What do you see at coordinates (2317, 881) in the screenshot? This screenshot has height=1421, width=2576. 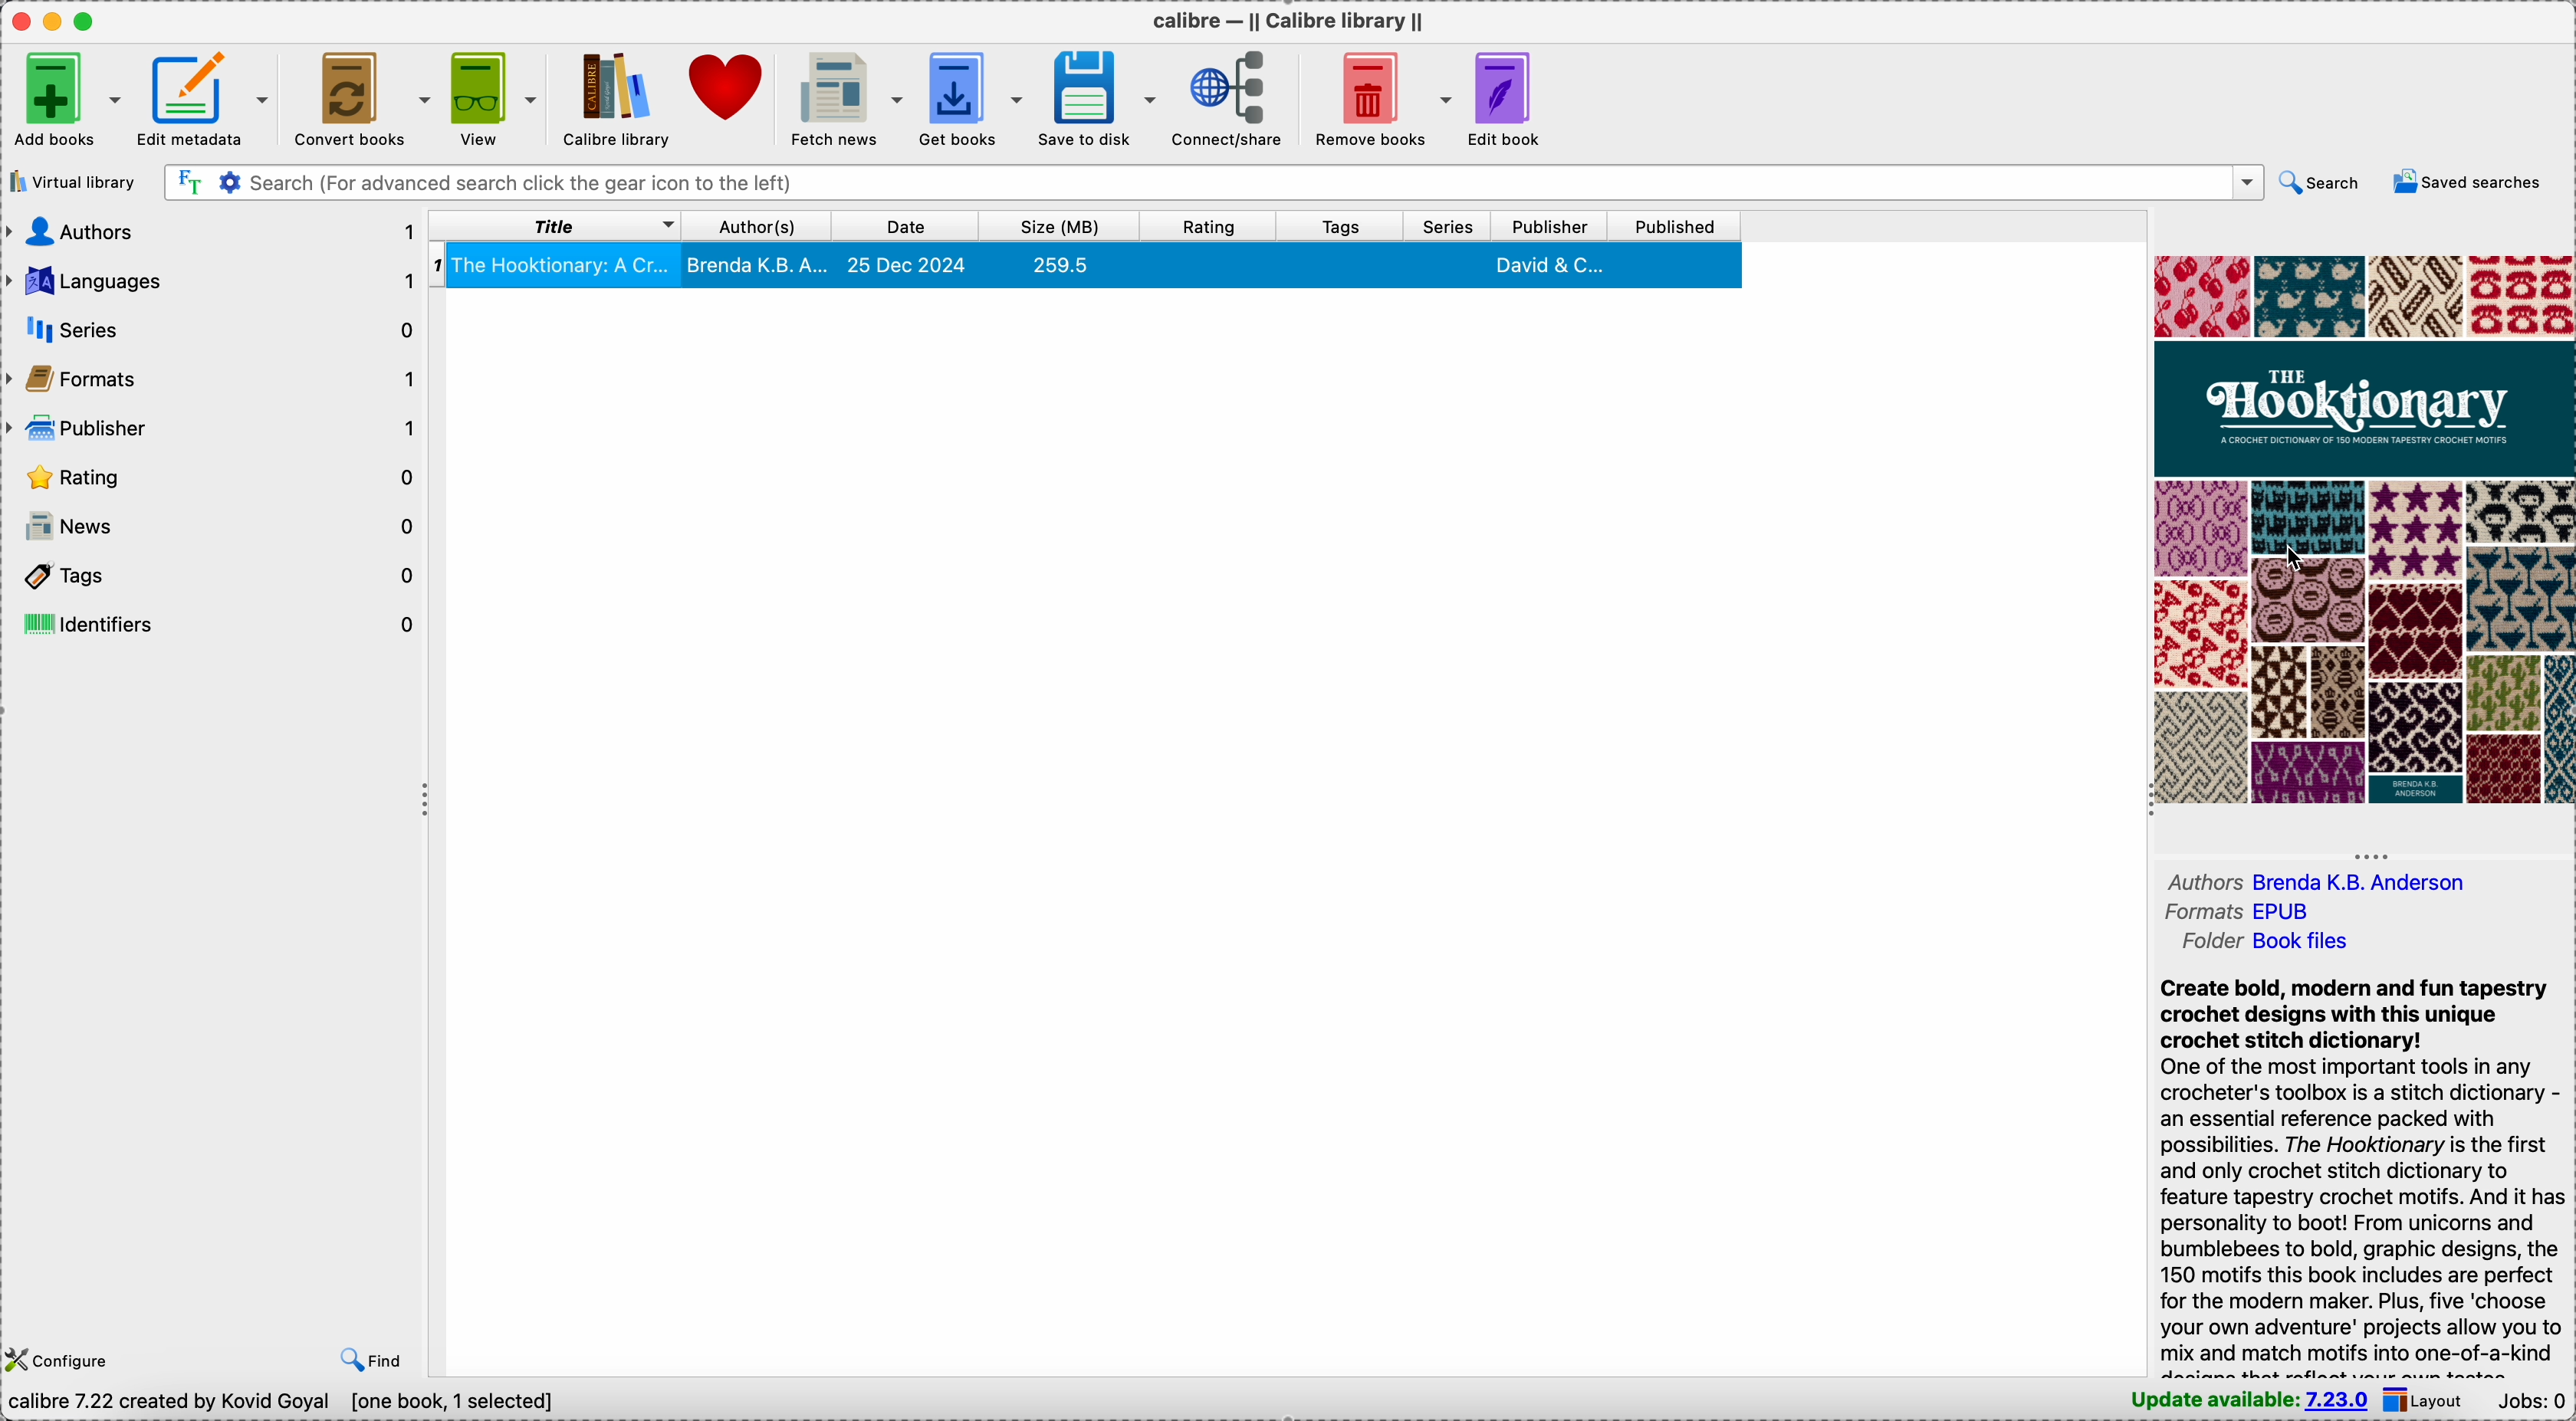 I see `authors` at bounding box center [2317, 881].